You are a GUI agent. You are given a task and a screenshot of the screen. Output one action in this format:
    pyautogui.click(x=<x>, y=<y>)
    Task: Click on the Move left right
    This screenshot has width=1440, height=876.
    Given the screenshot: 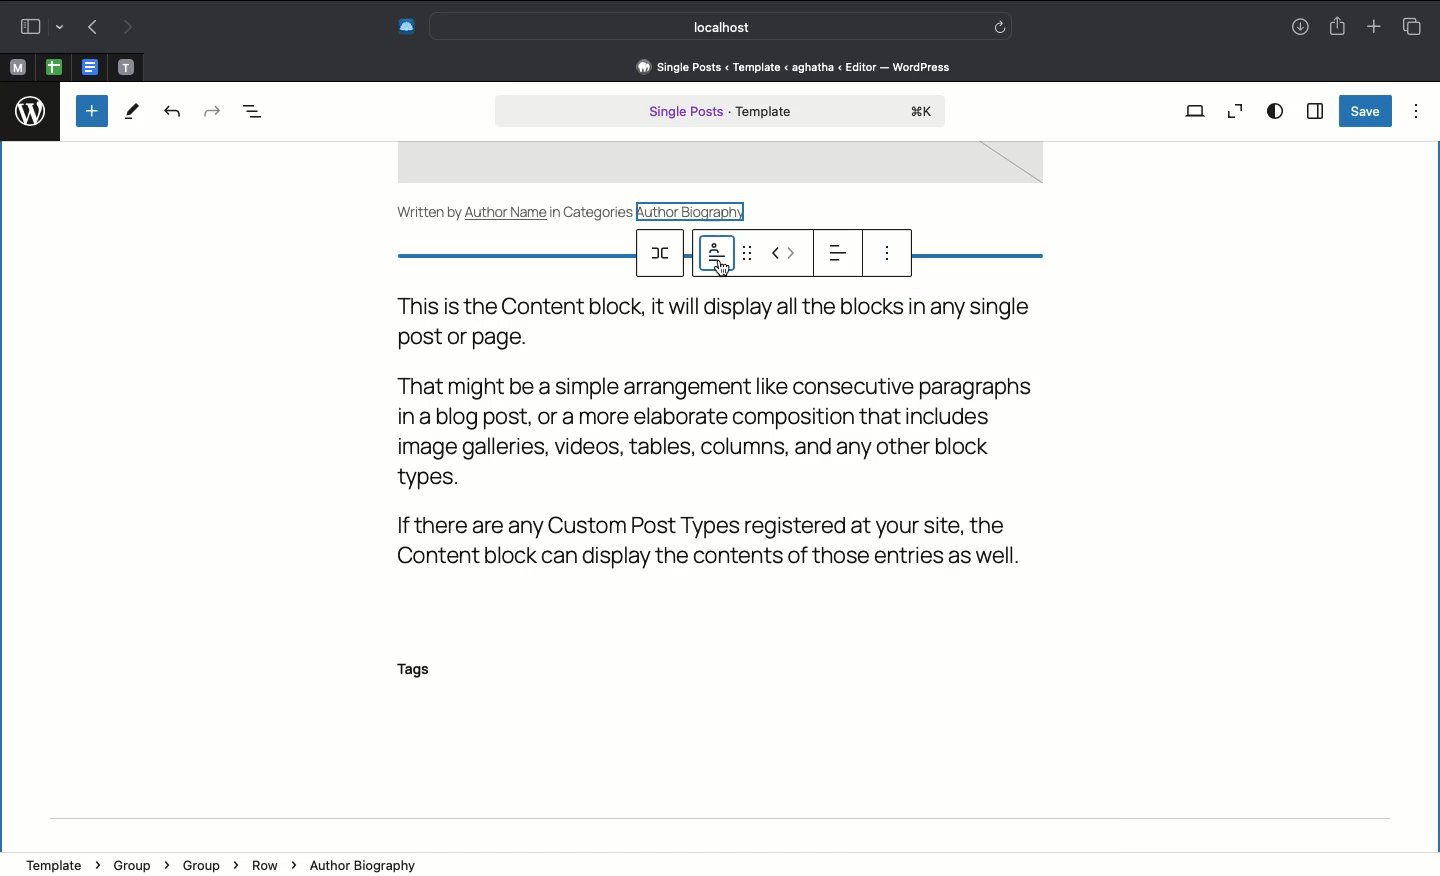 What is the action you would take?
    pyautogui.click(x=785, y=253)
    